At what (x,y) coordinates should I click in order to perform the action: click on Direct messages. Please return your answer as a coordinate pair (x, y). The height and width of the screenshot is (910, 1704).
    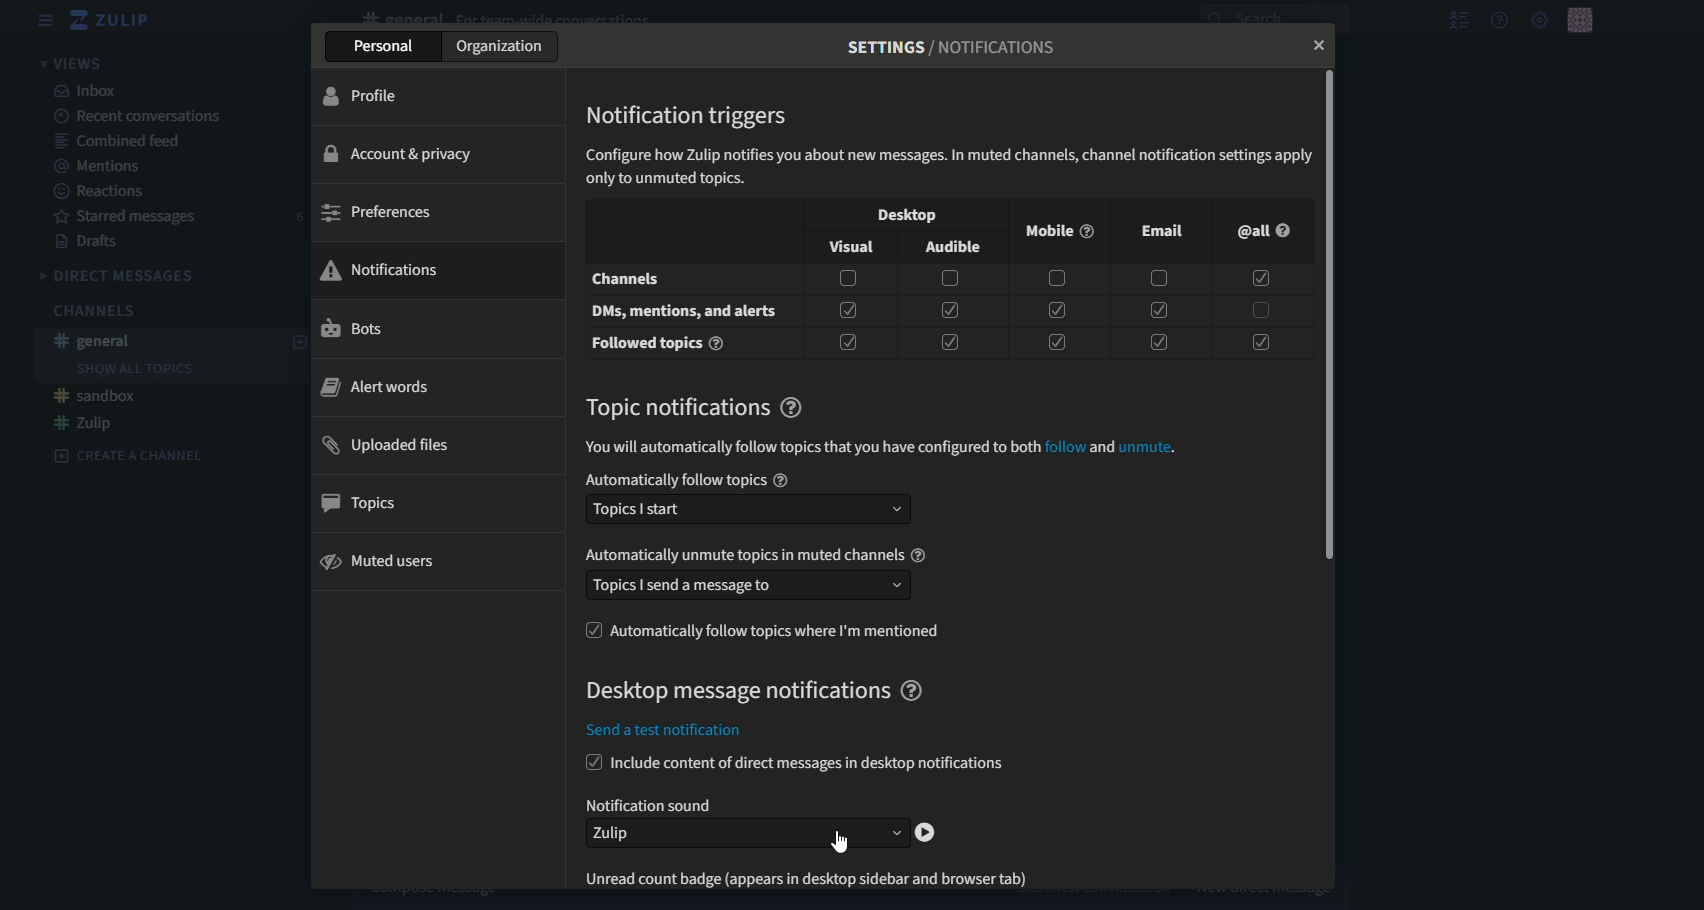
    Looking at the image, I should click on (120, 276).